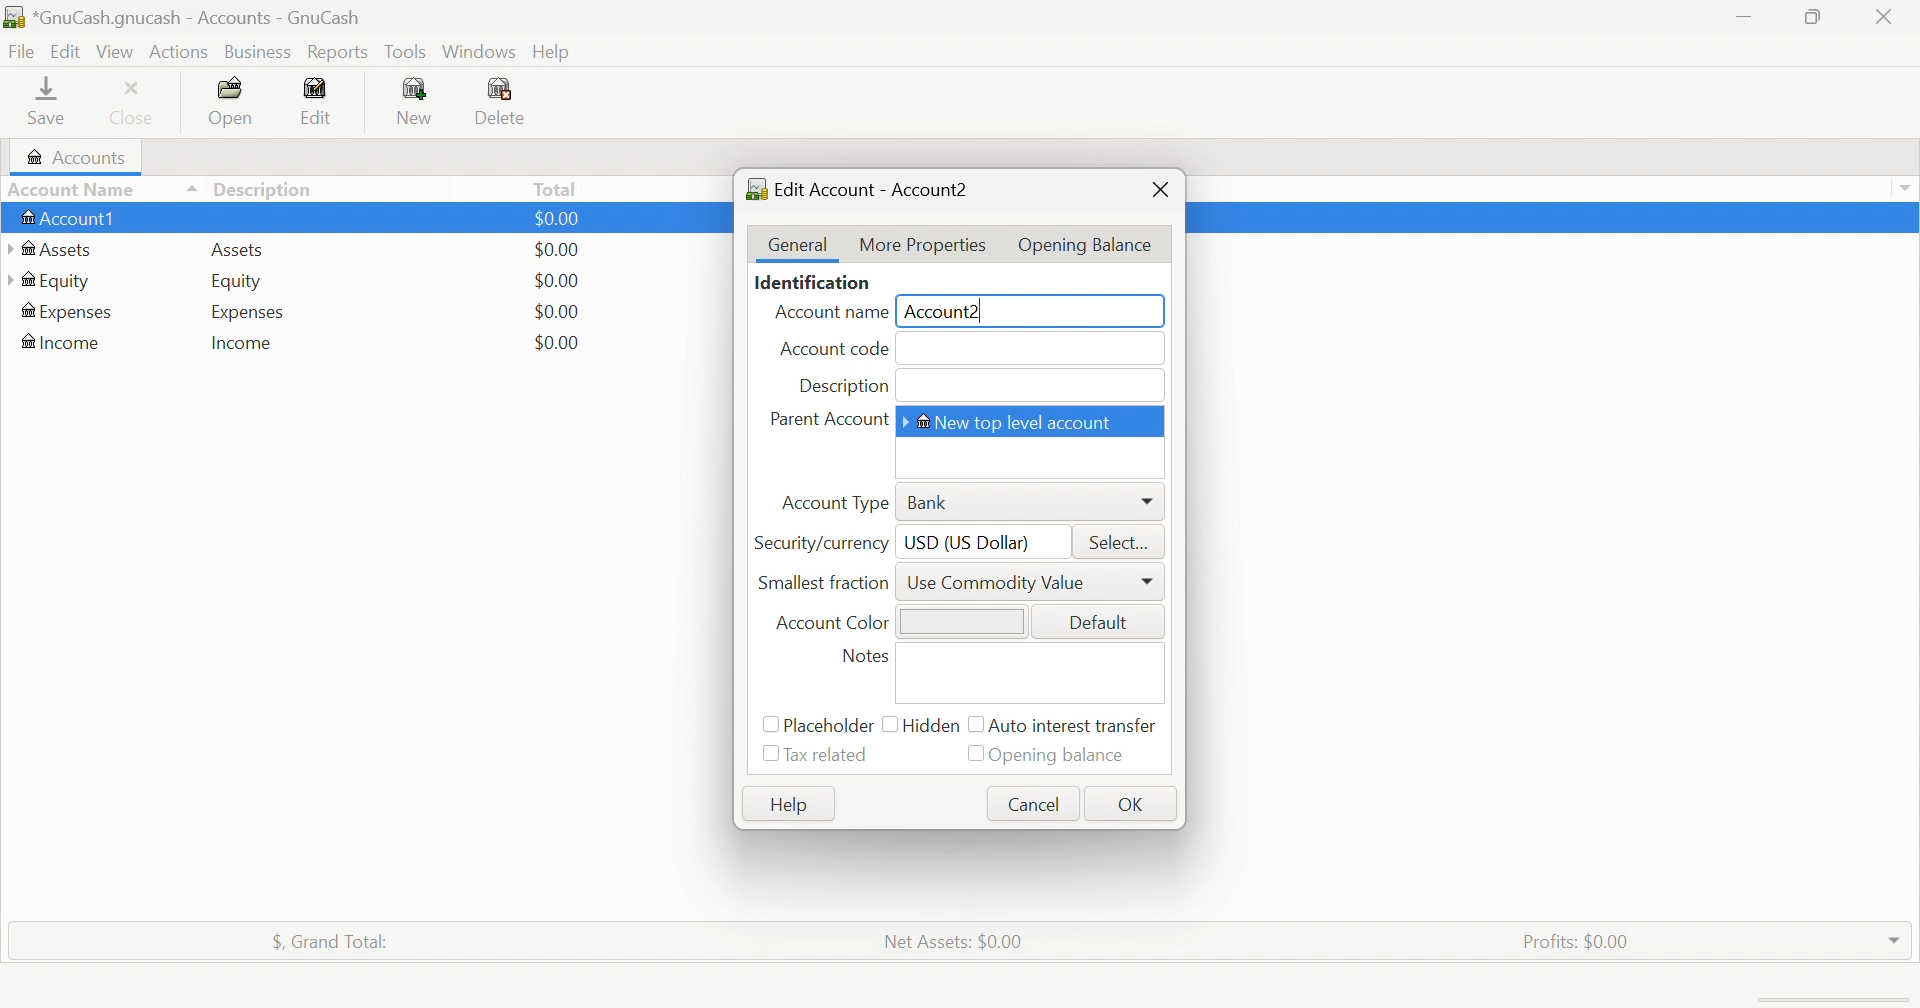  What do you see at coordinates (329, 942) in the screenshot?
I see `$, Grand Total:` at bounding box center [329, 942].